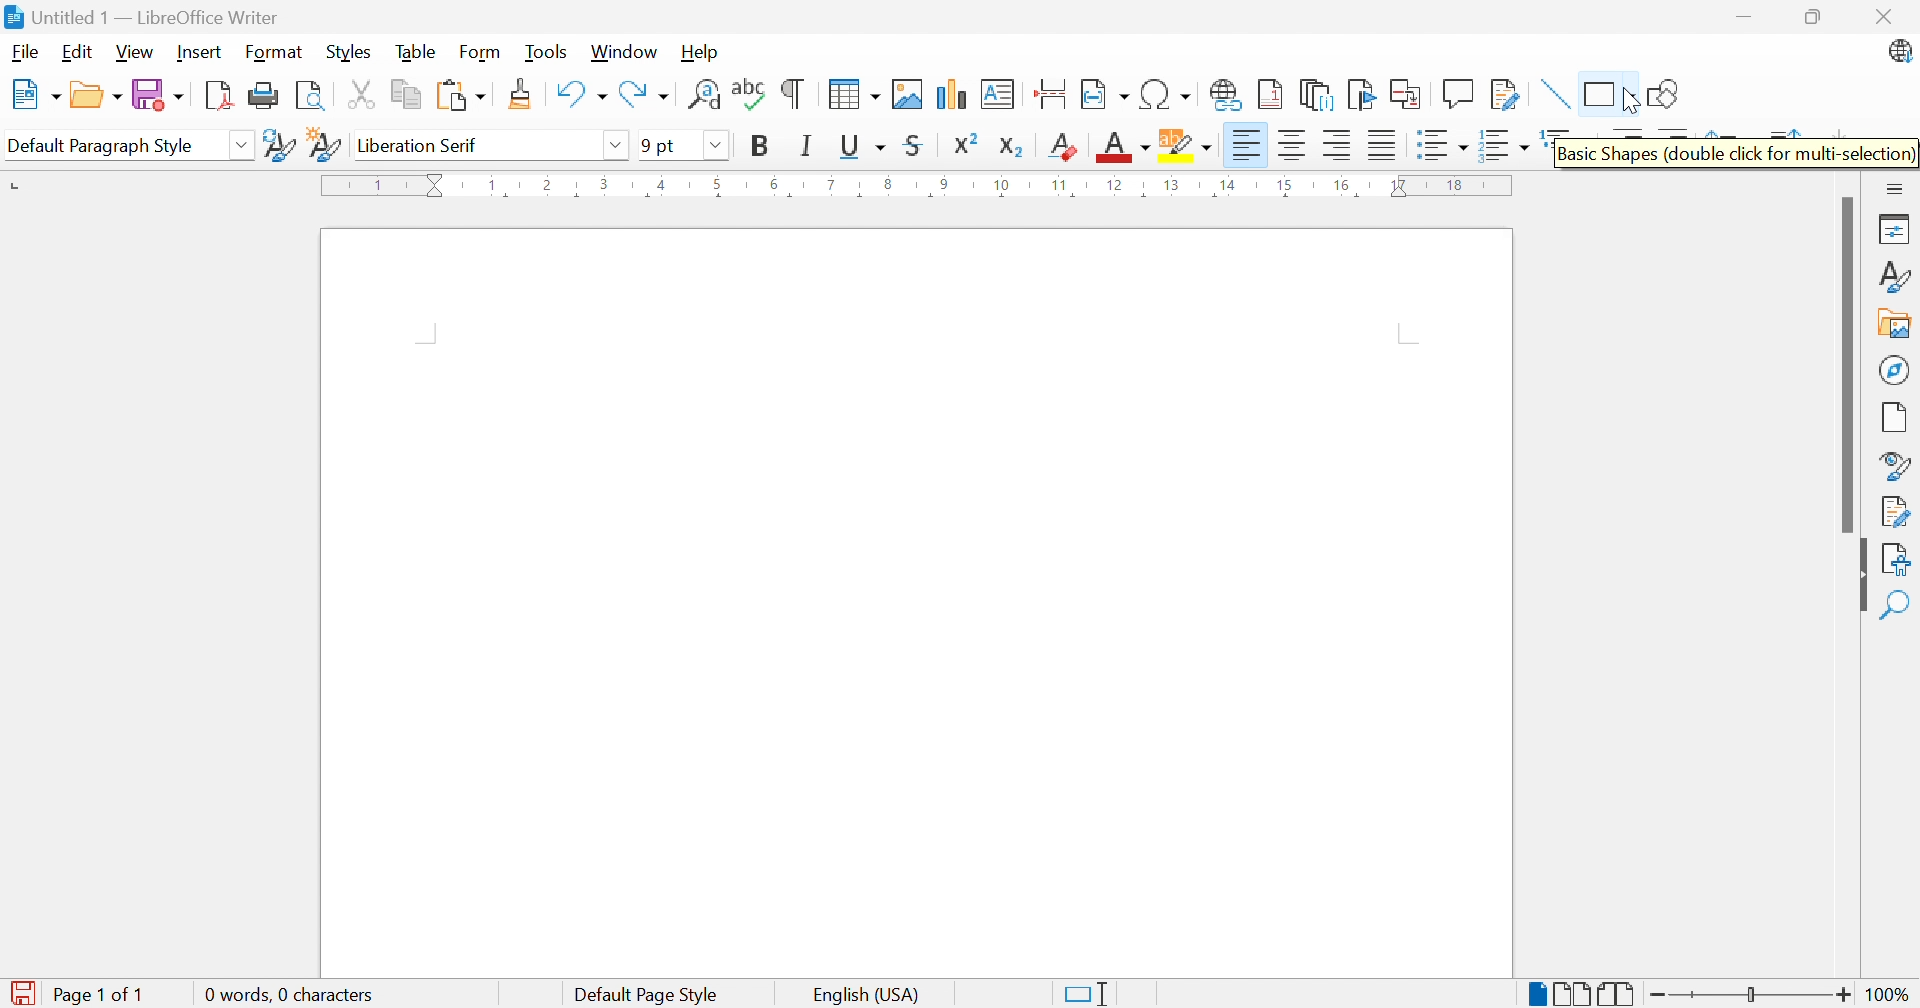  Describe the element at coordinates (25, 55) in the screenshot. I see `File` at that location.